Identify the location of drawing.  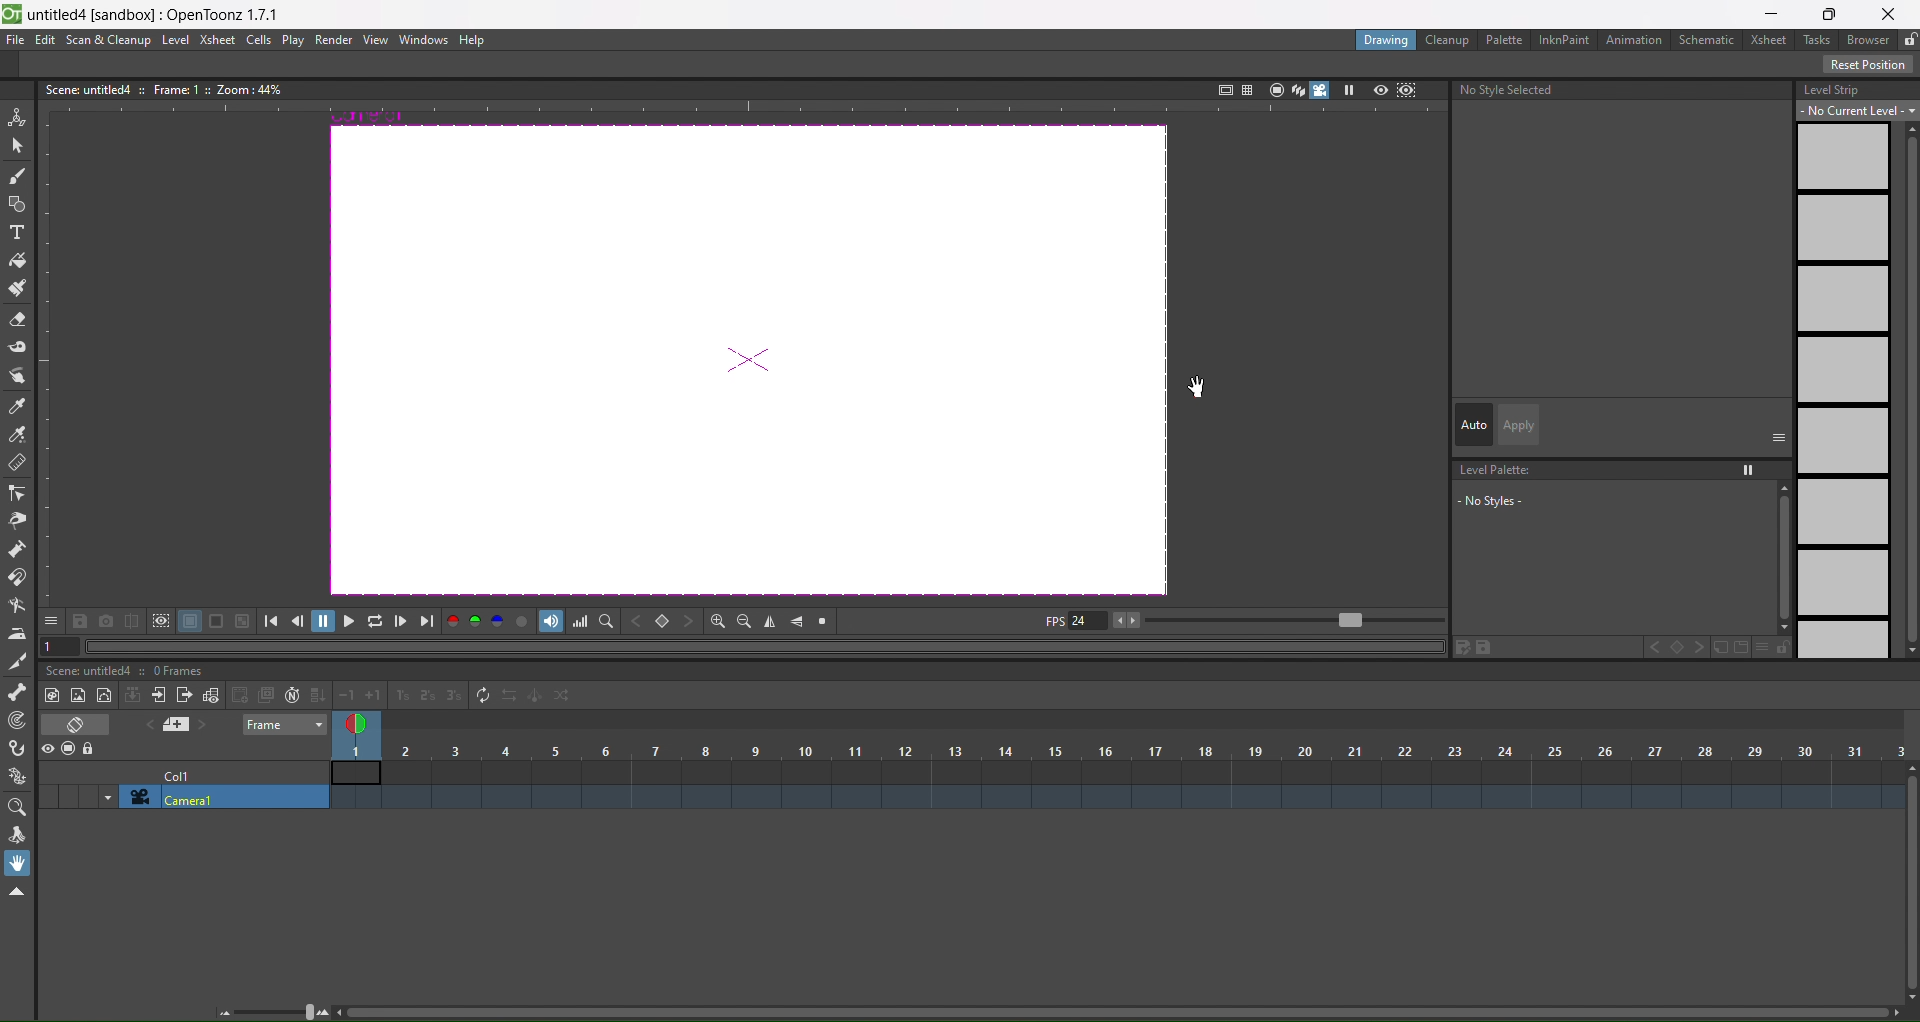
(1385, 40).